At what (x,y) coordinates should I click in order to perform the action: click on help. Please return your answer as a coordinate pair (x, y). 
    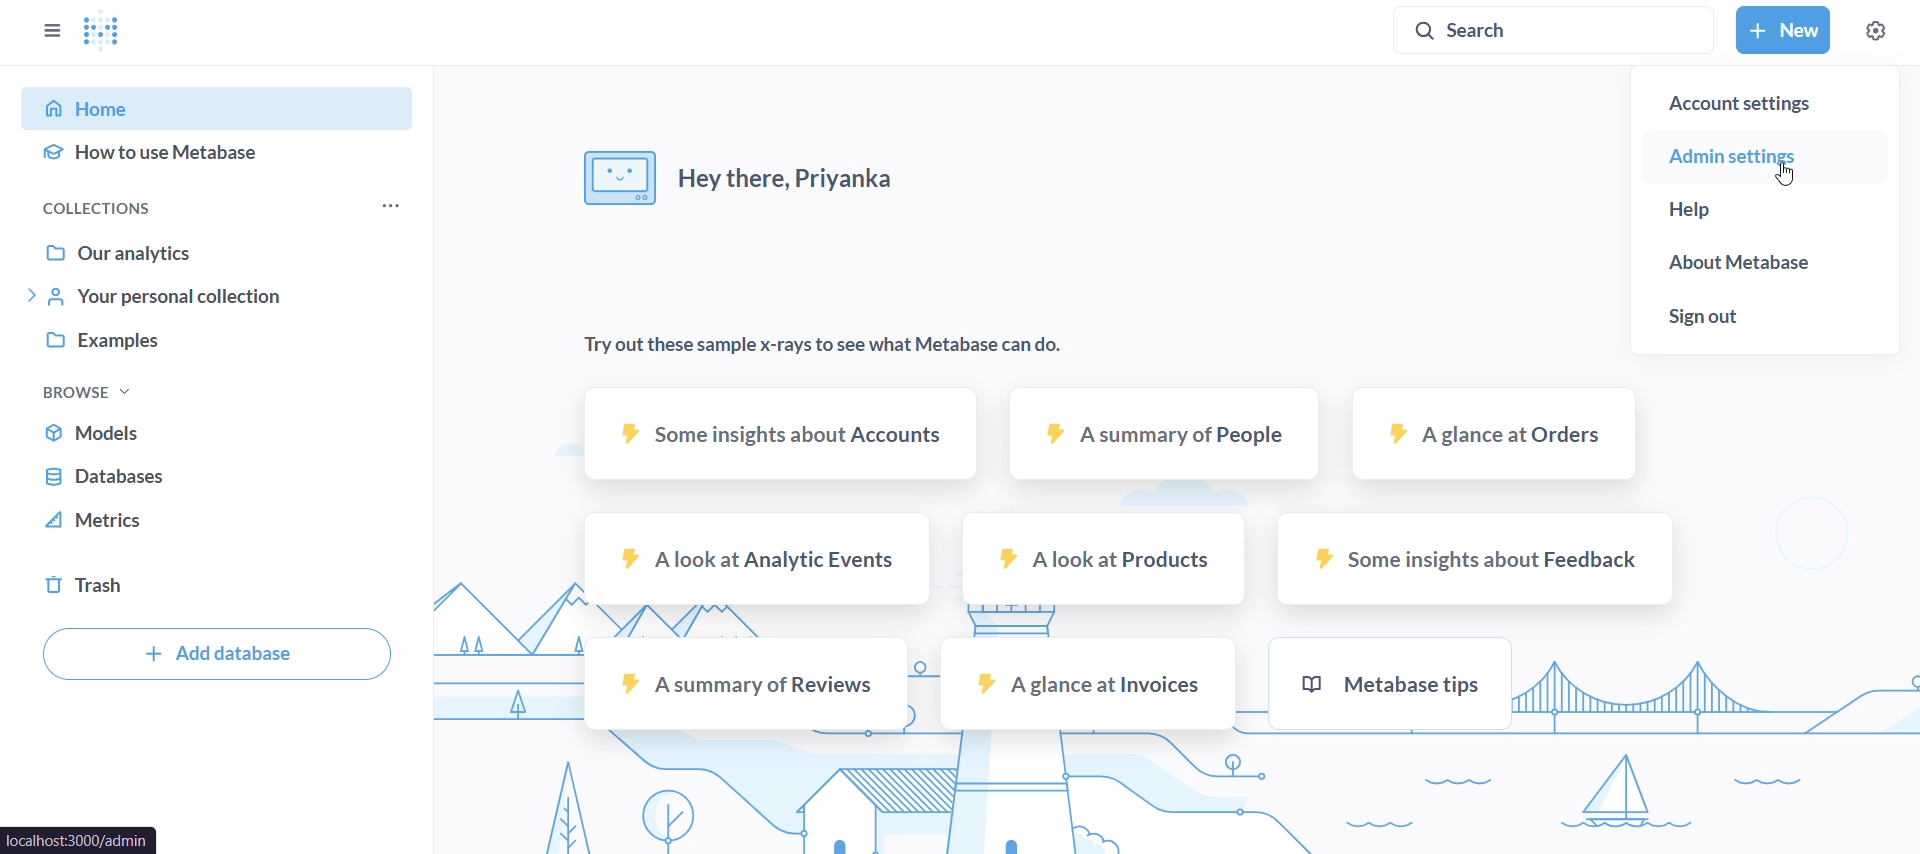
    Looking at the image, I should click on (1764, 210).